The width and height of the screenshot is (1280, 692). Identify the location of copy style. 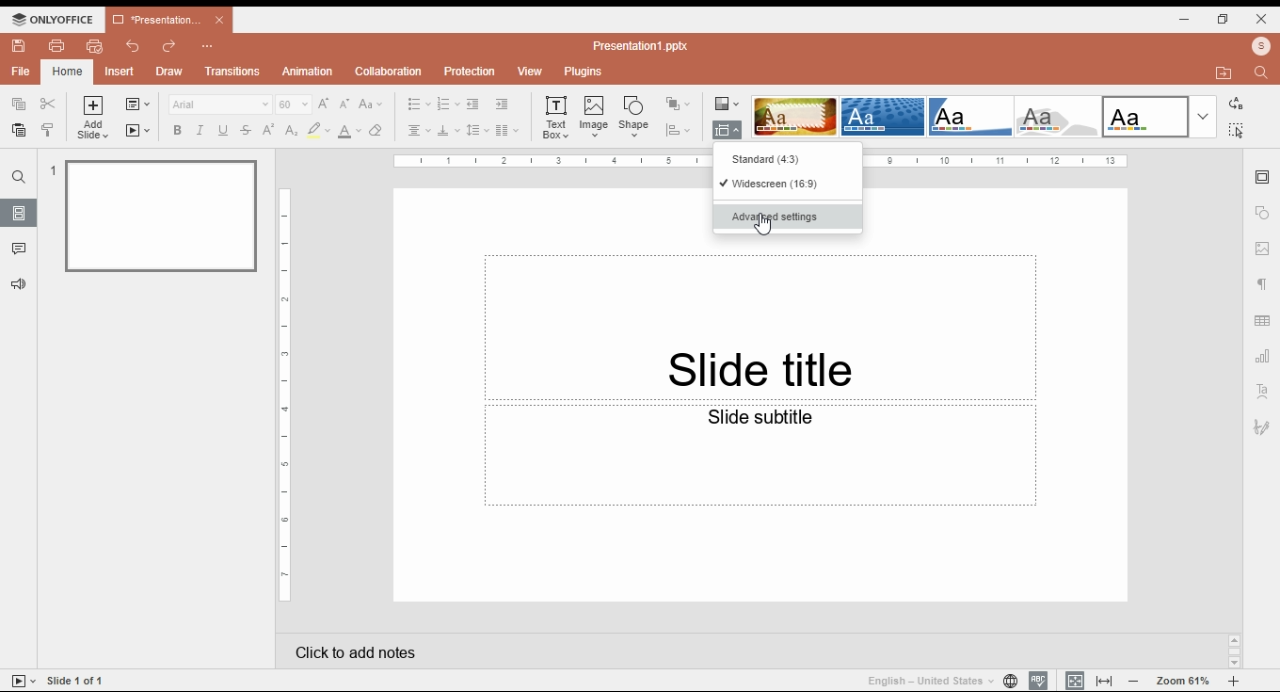
(50, 129).